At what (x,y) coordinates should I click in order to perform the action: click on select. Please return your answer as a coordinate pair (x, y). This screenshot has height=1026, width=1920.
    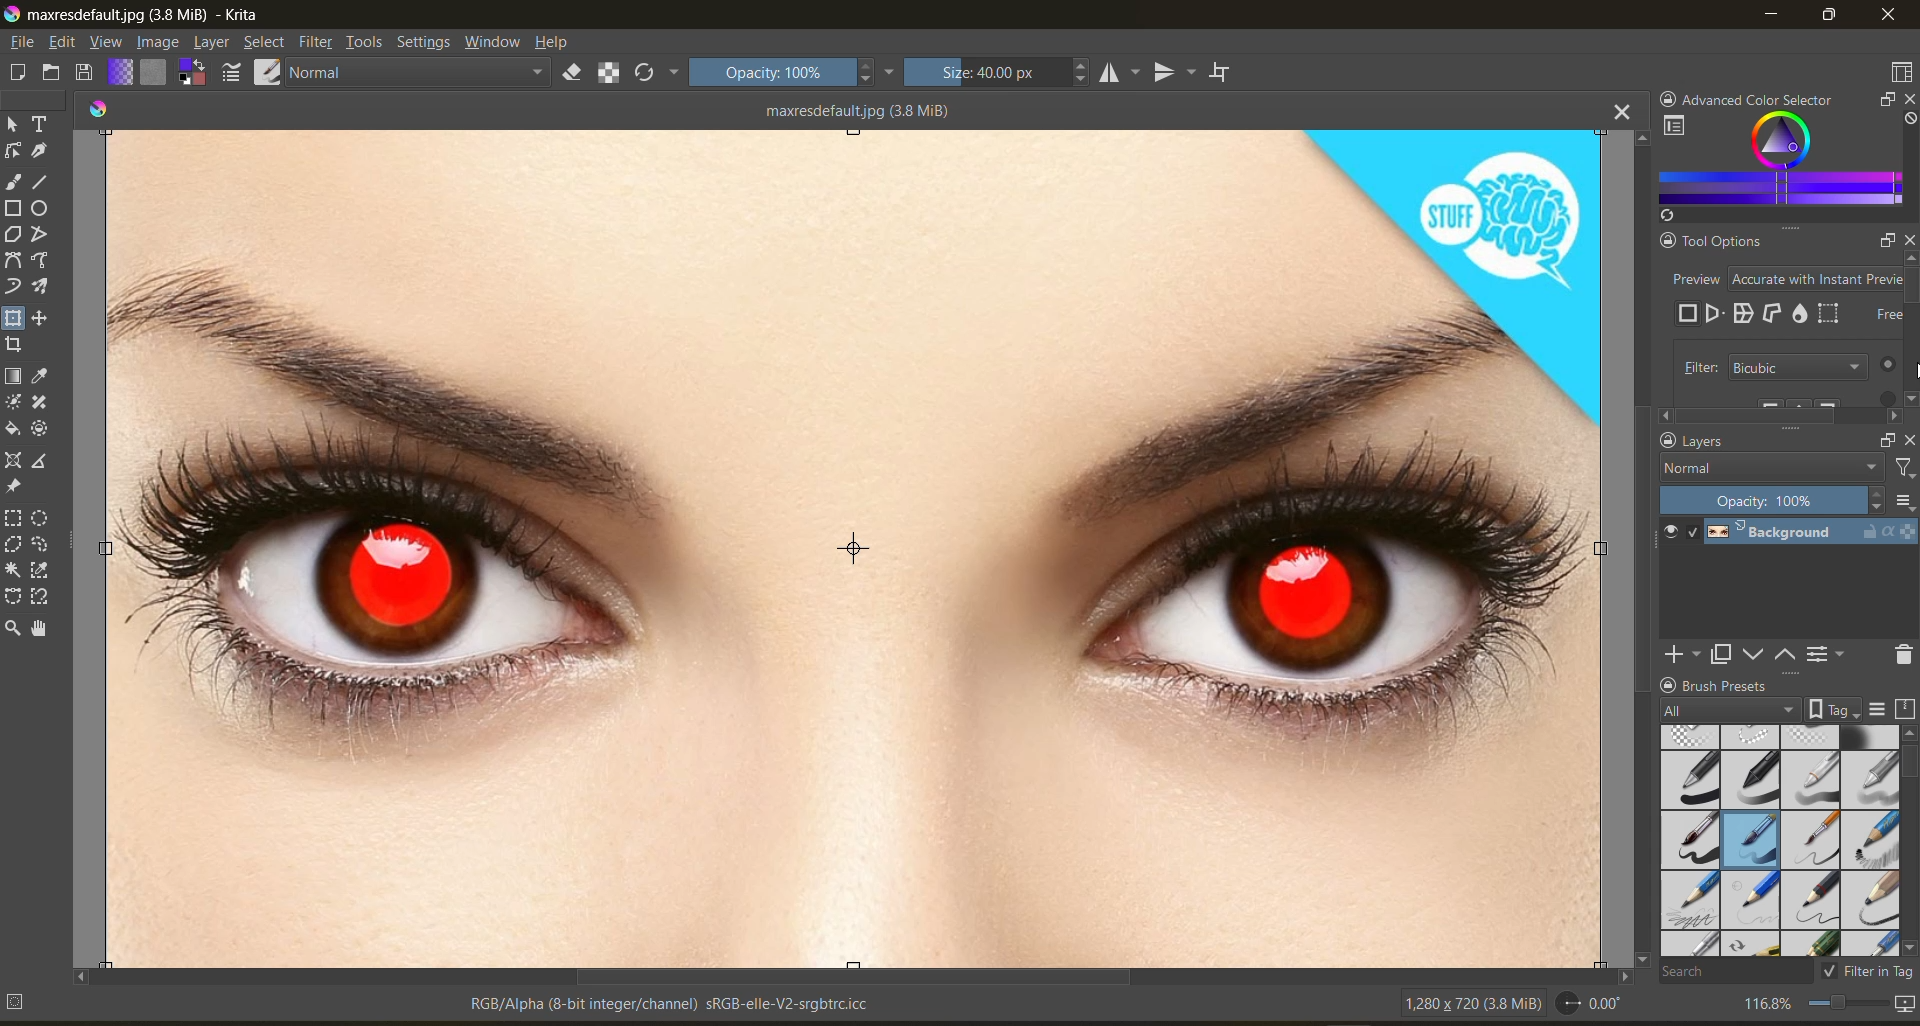
    Looking at the image, I should click on (265, 44).